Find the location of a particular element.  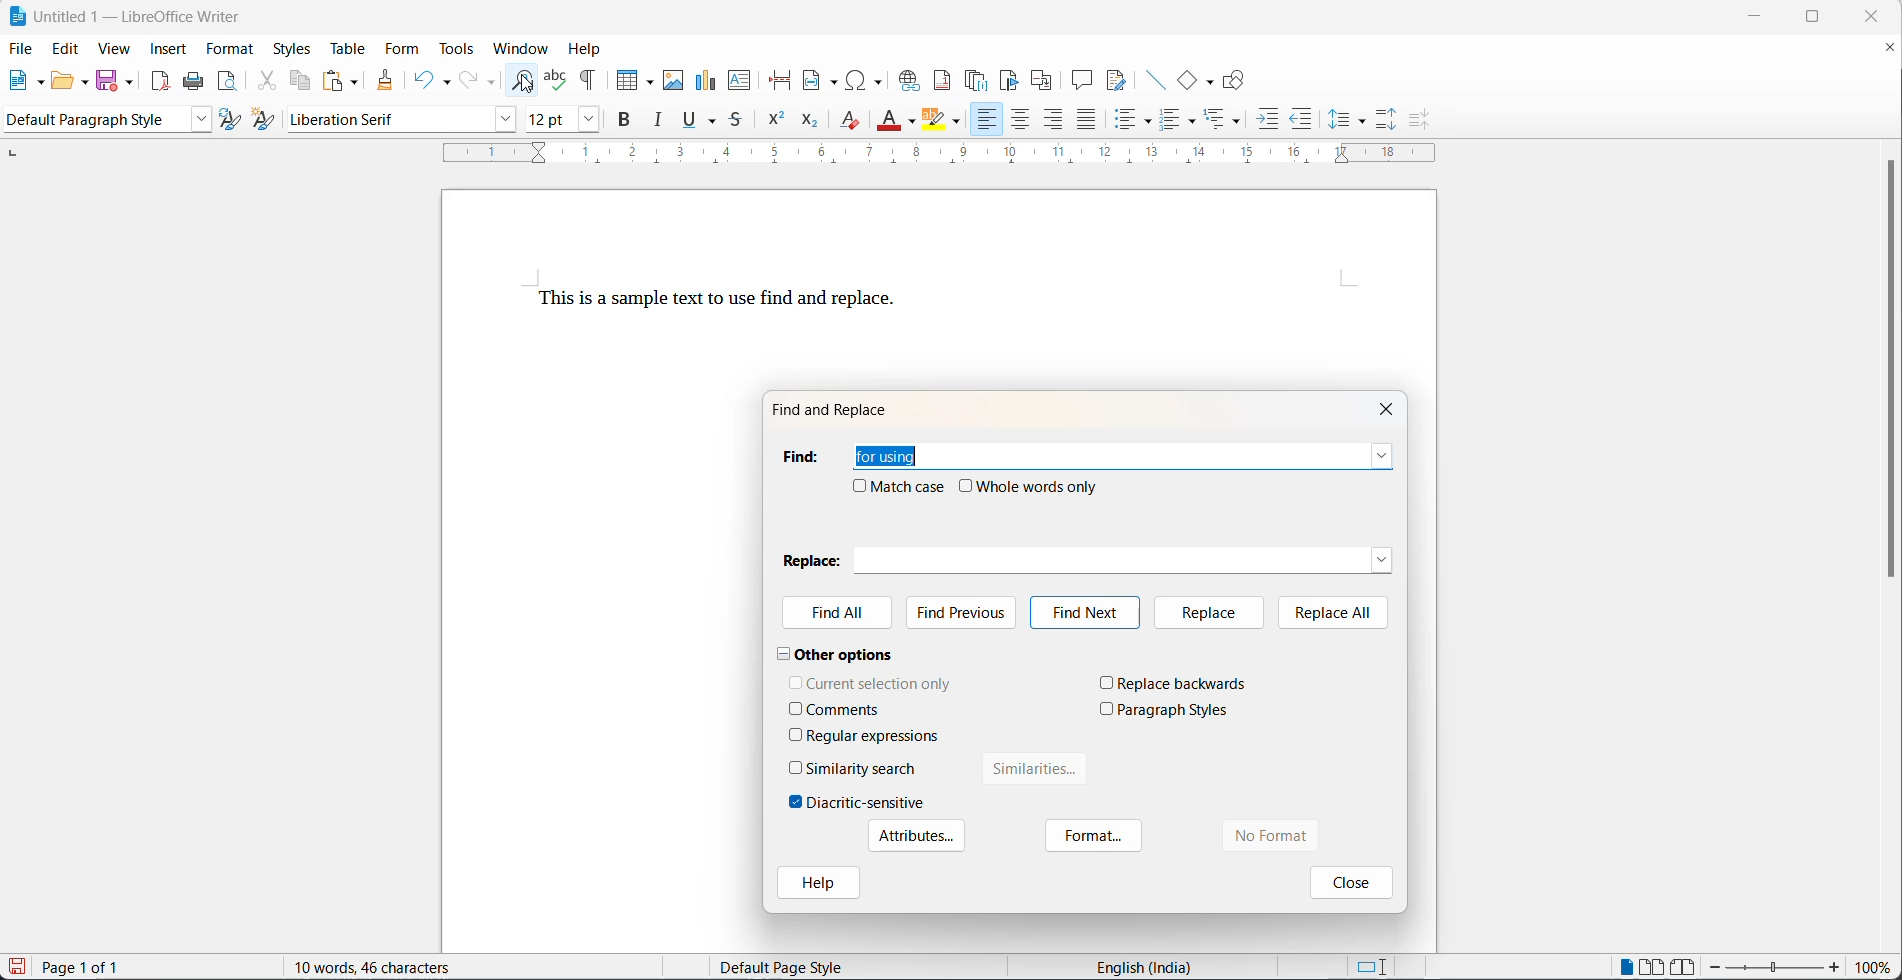

insert special characters is located at coordinates (870, 80).